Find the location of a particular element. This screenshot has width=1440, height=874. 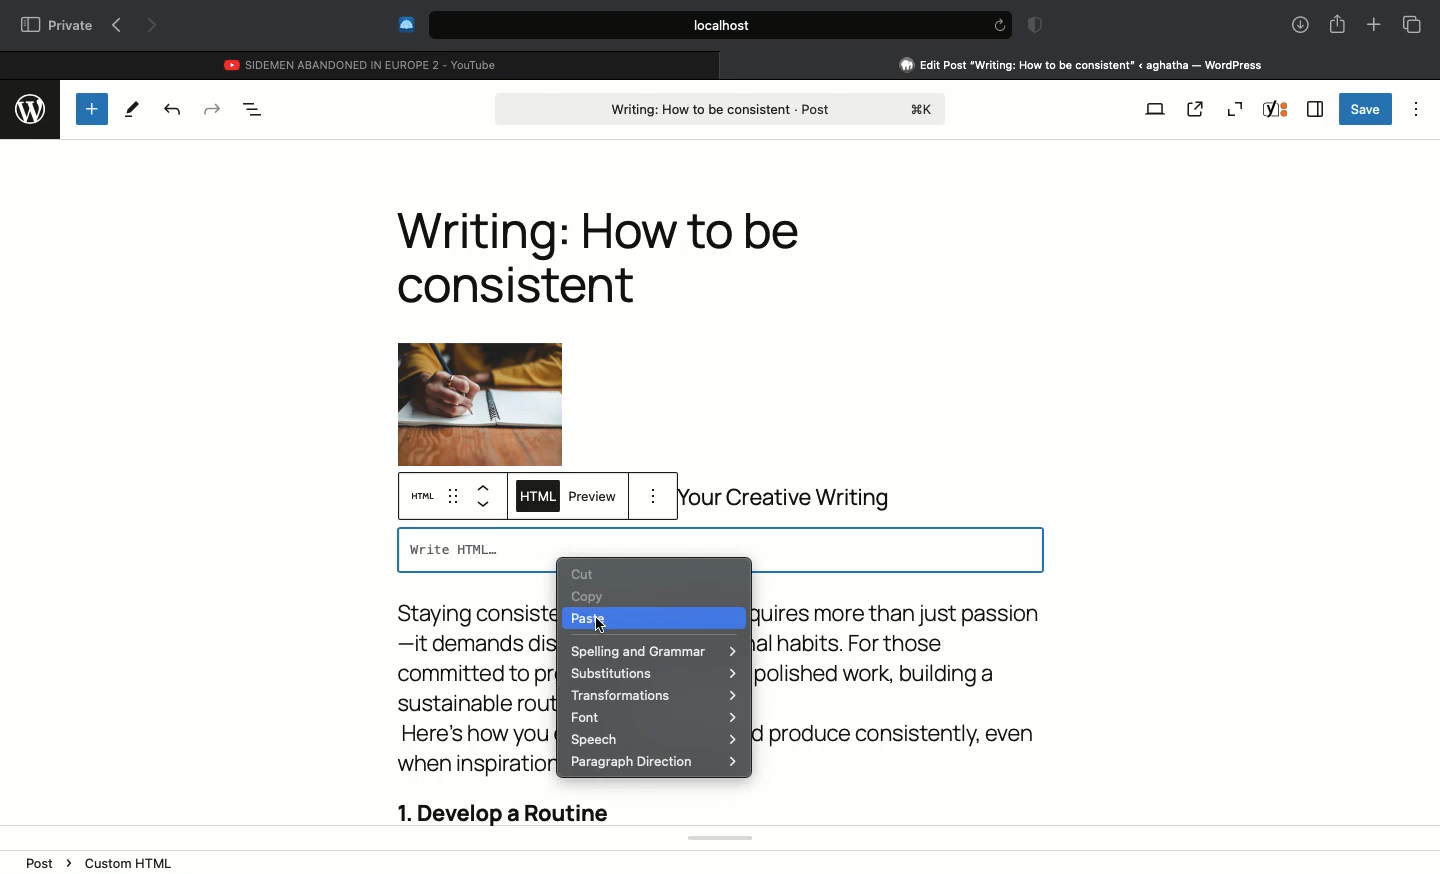

HTML is located at coordinates (426, 498).